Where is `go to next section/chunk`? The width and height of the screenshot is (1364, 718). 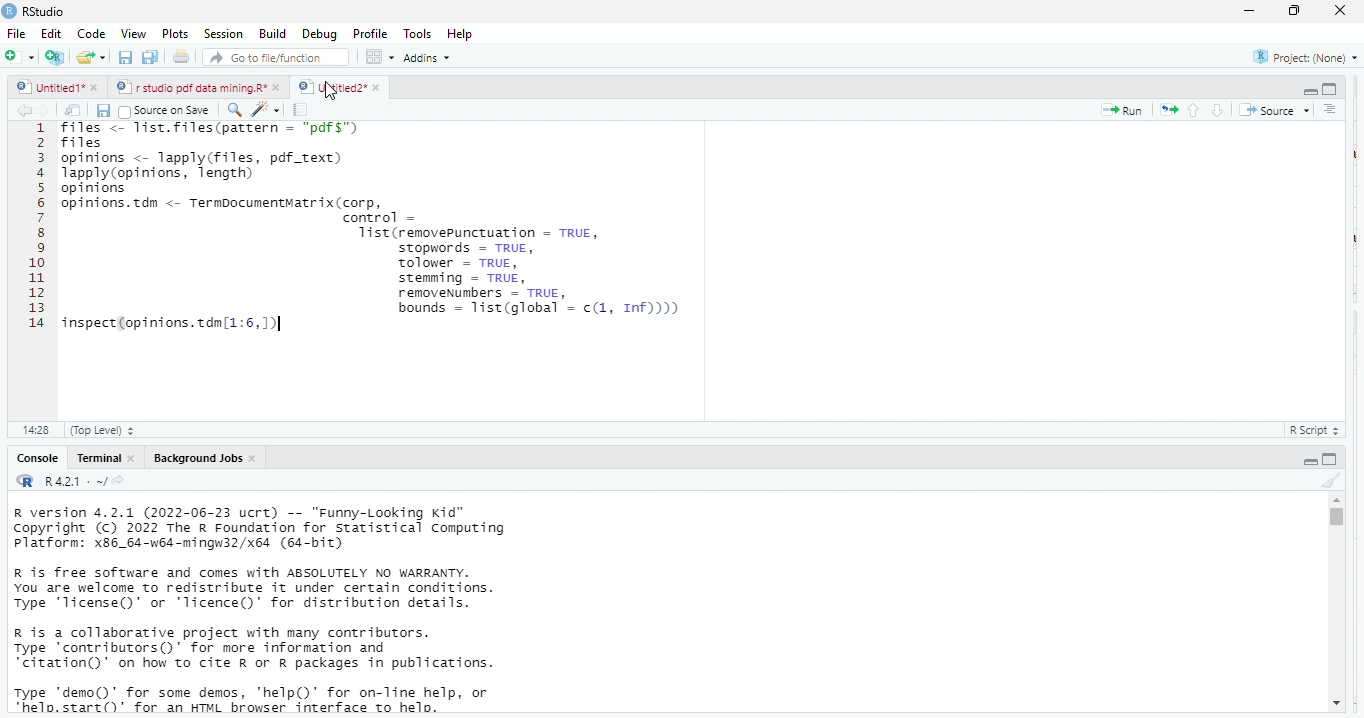
go to next section/chunk is located at coordinates (1219, 110).